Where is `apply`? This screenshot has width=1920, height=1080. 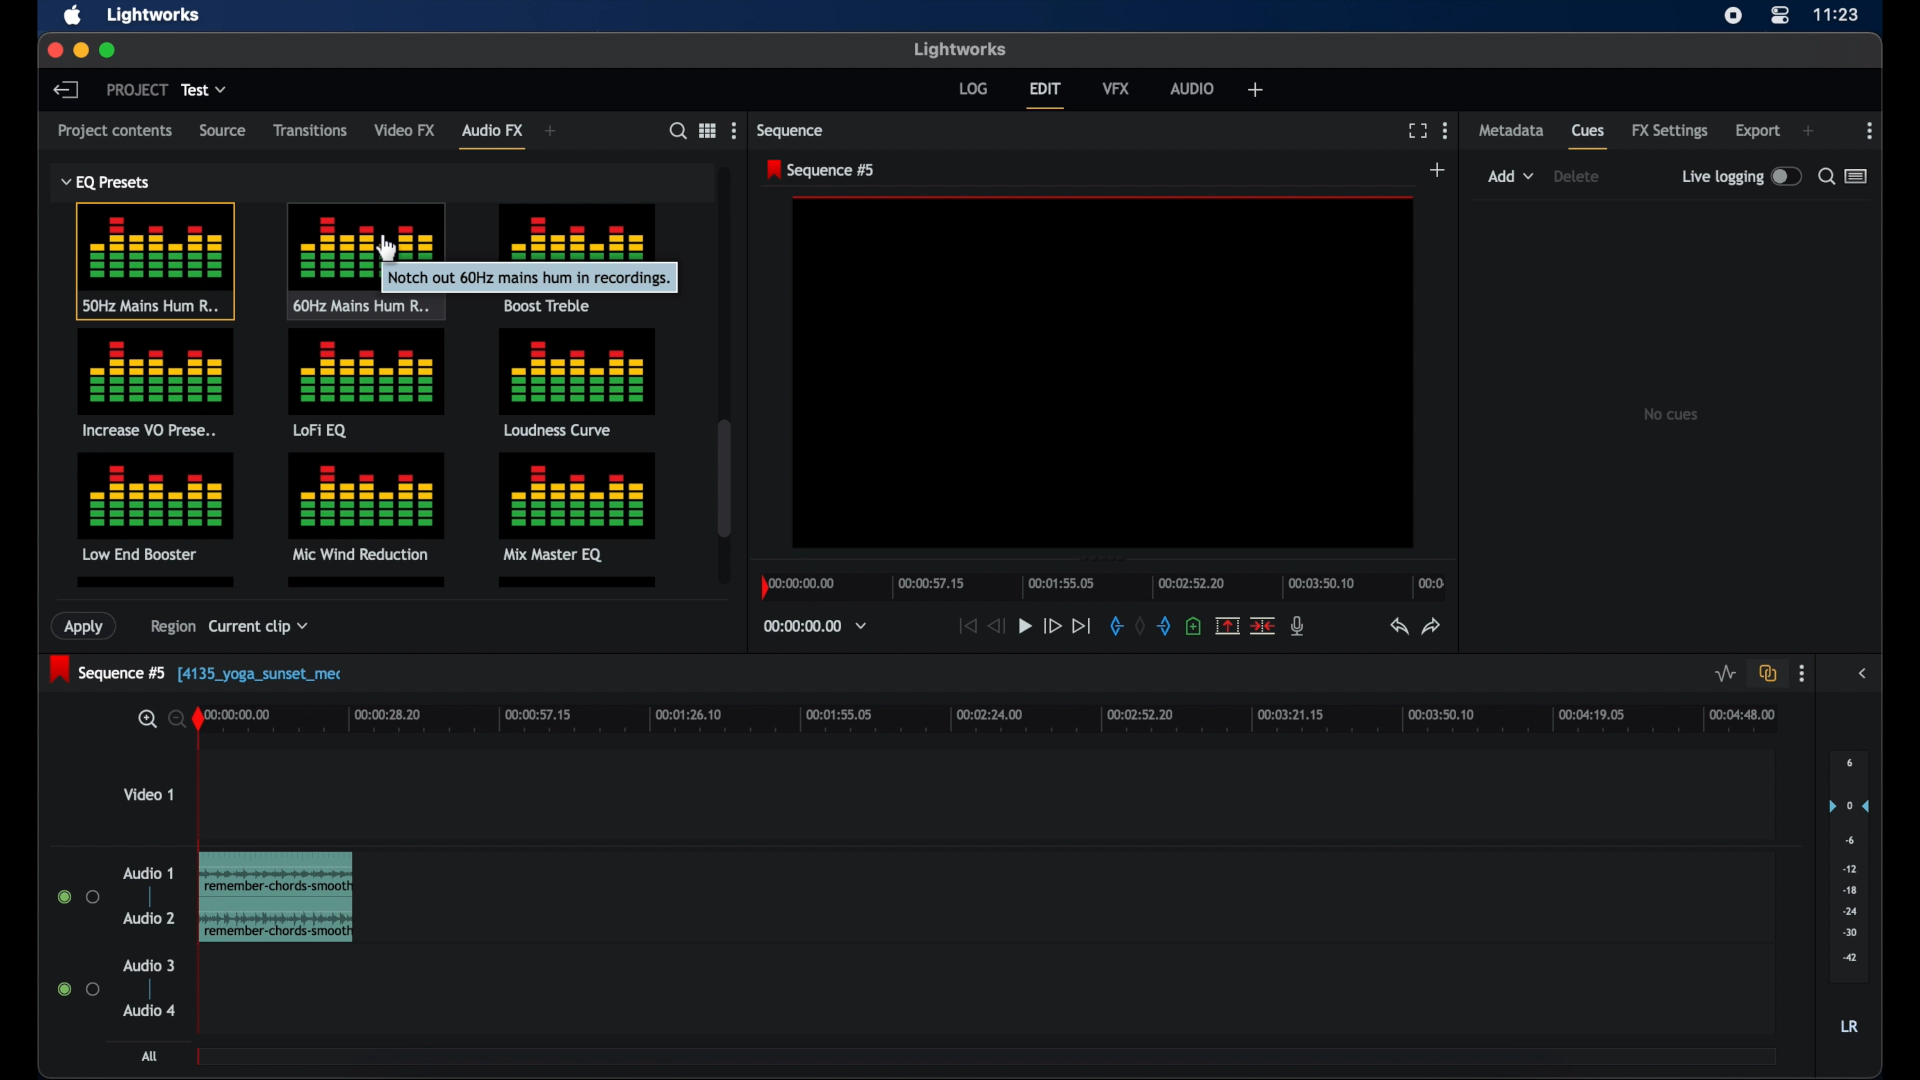 apply is located at coordinates (87, 627).